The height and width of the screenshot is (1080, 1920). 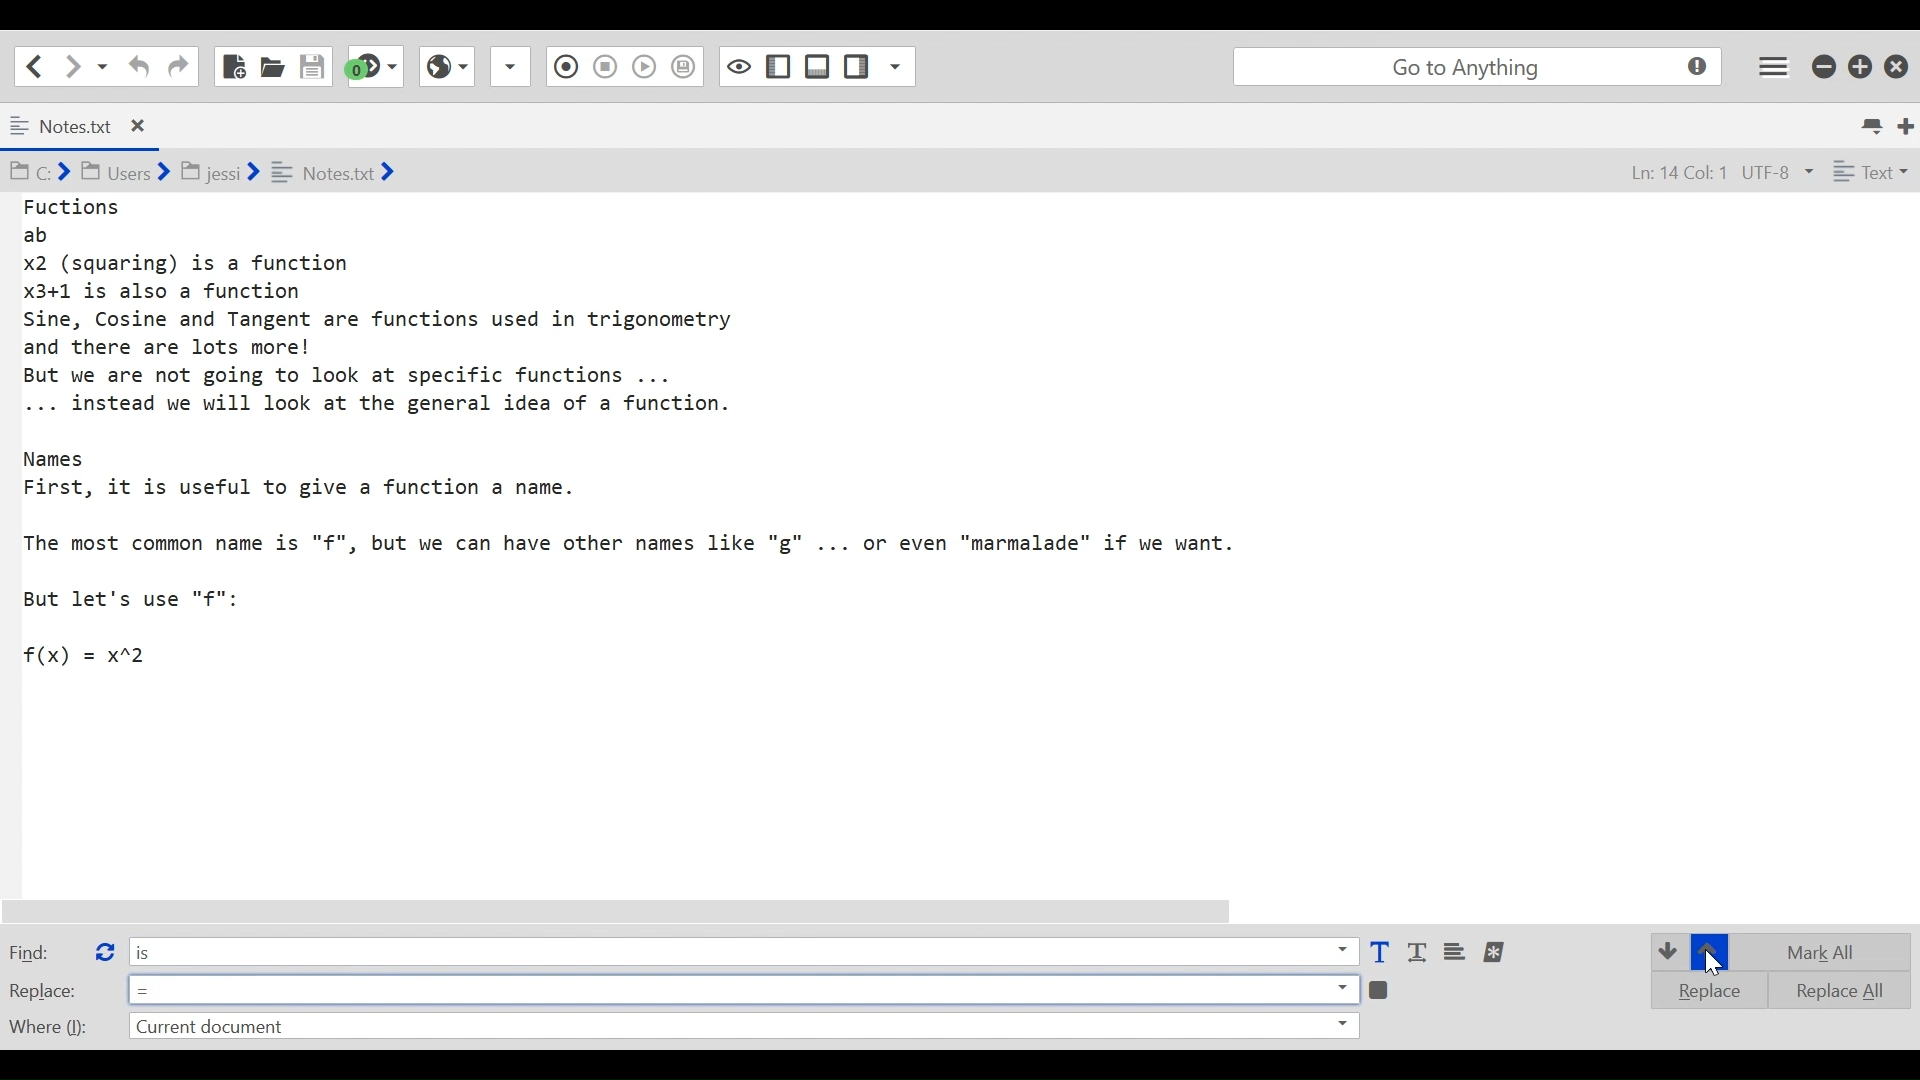 What do you see at coordinates (1702, 990) in the screenshot?
I see `Replace` at bounding box center [1702, 990].